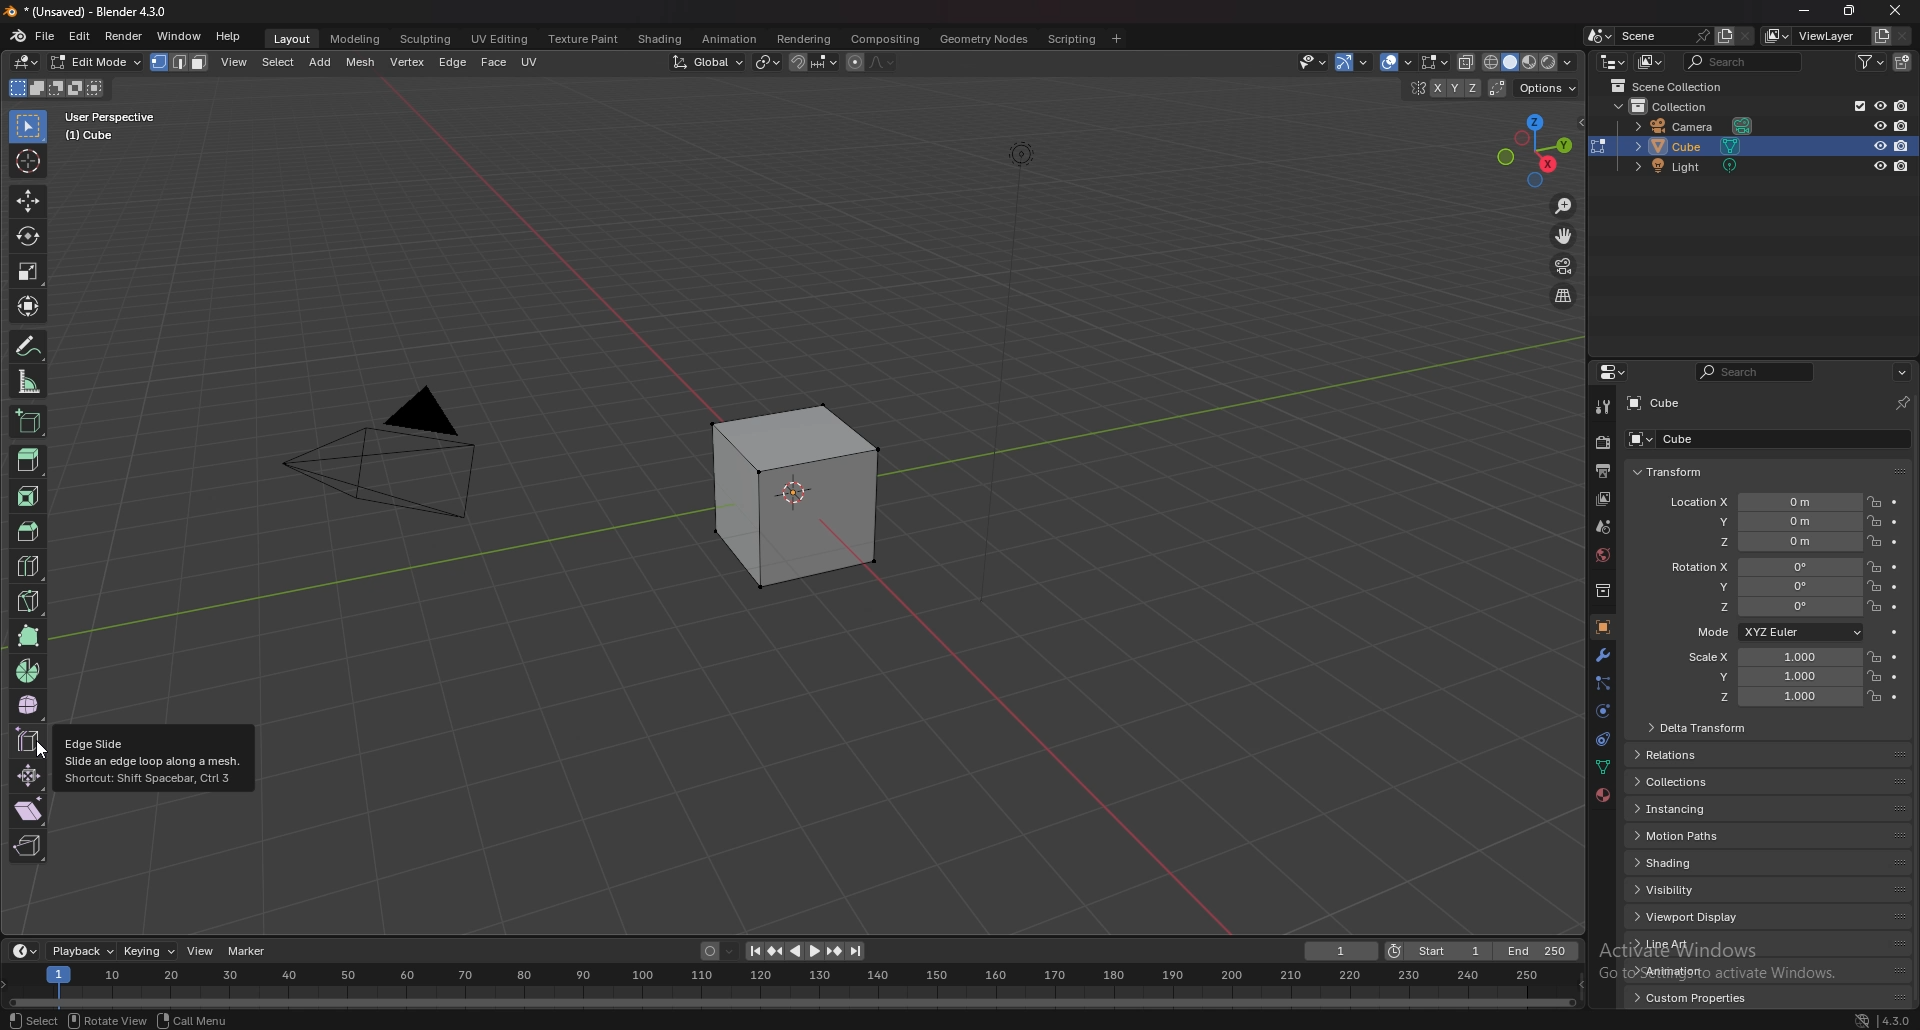  I want to click on lock, so click(1873, 656).